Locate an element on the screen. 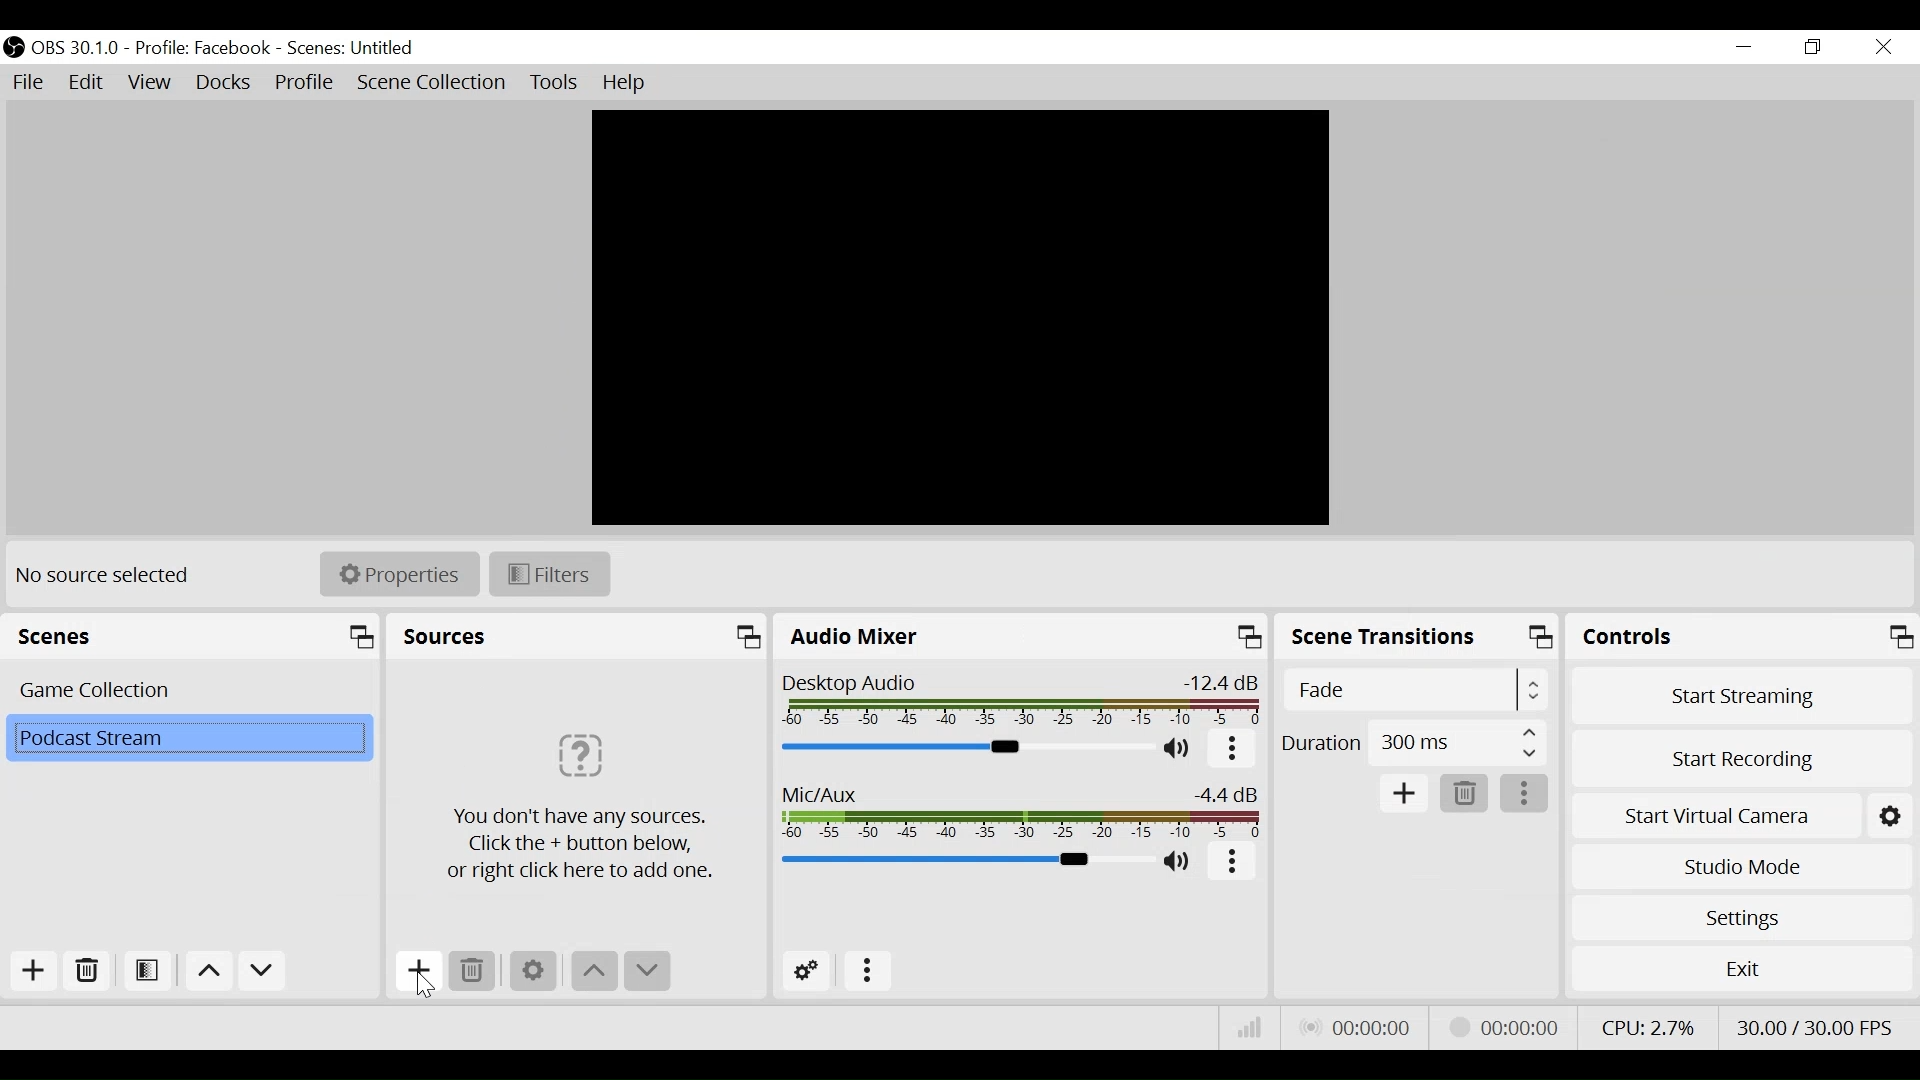 The height and width of the screenshot is (1080, 1920). Click the + button below or right click here to add one is located at coordinates (578, 795).